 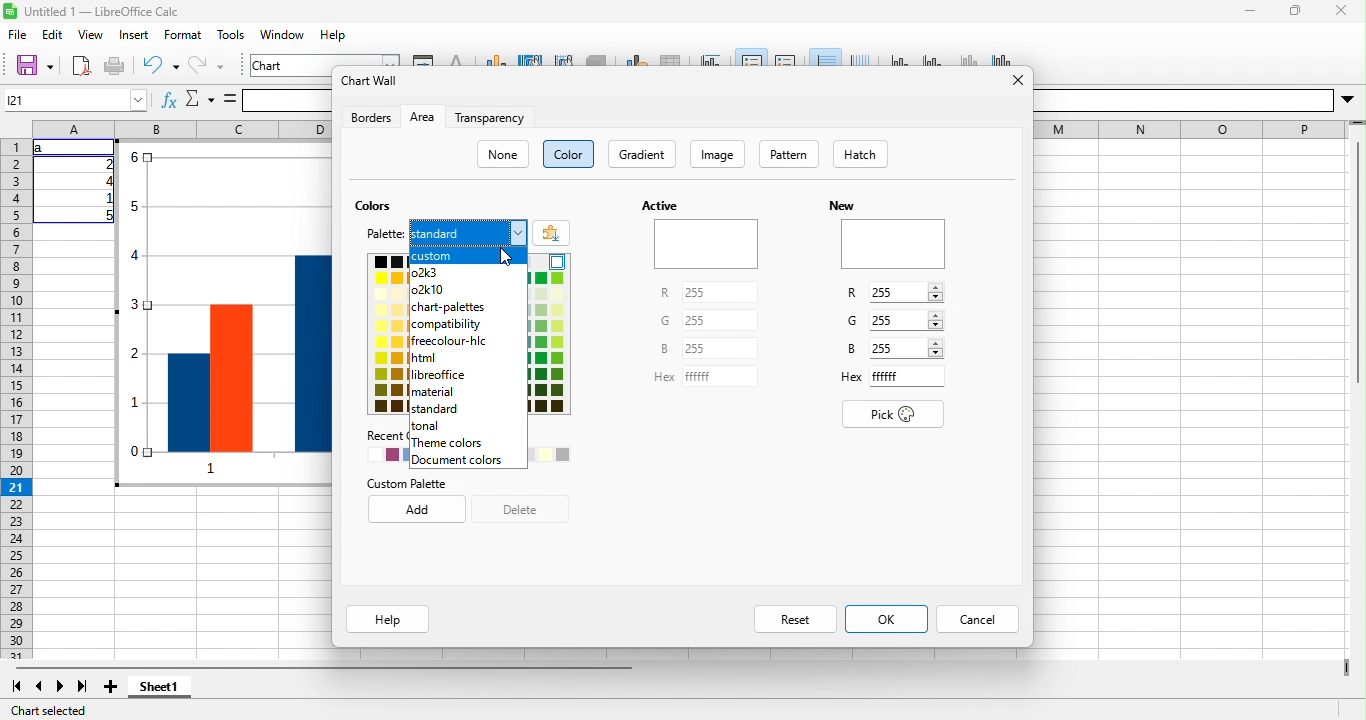 What do you see at coordinates (852, 293) in the screenshot?
I see `R` at bounding box center [852, 293].